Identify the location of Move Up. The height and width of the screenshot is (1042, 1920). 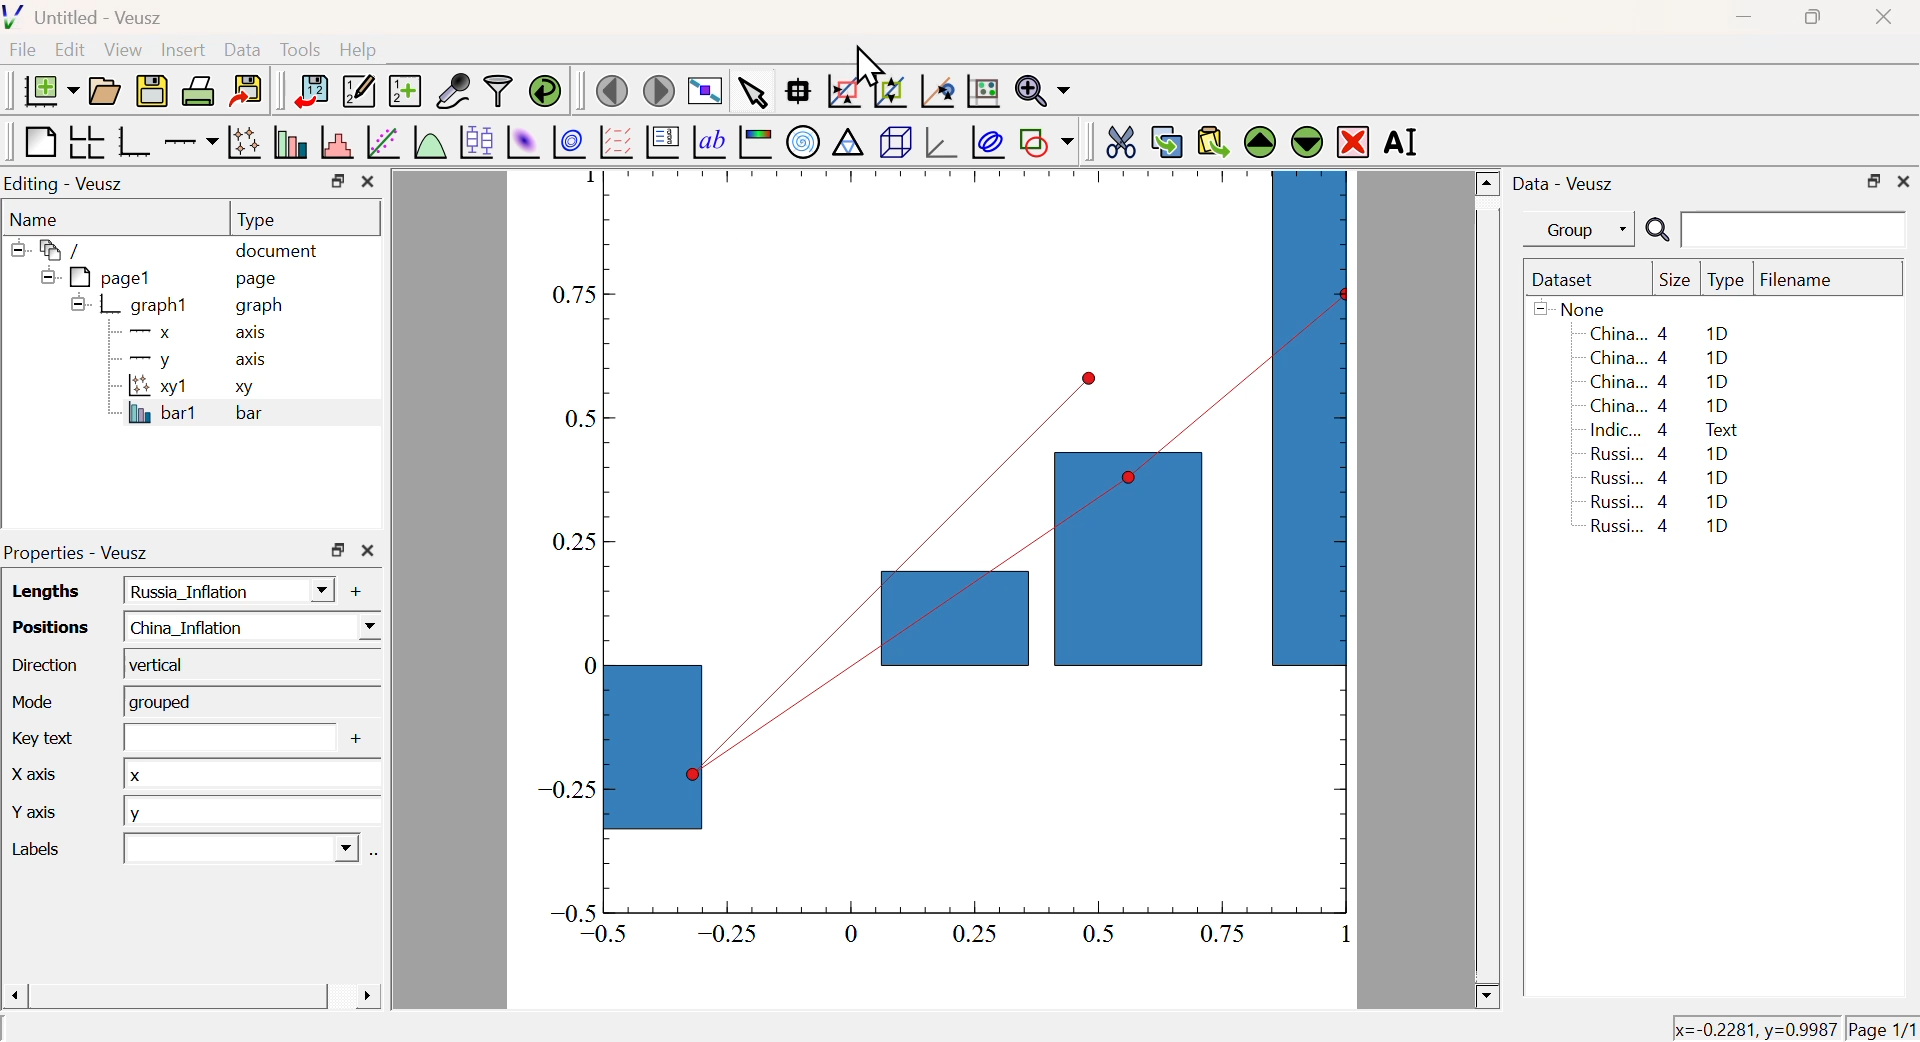
(1262, 143).